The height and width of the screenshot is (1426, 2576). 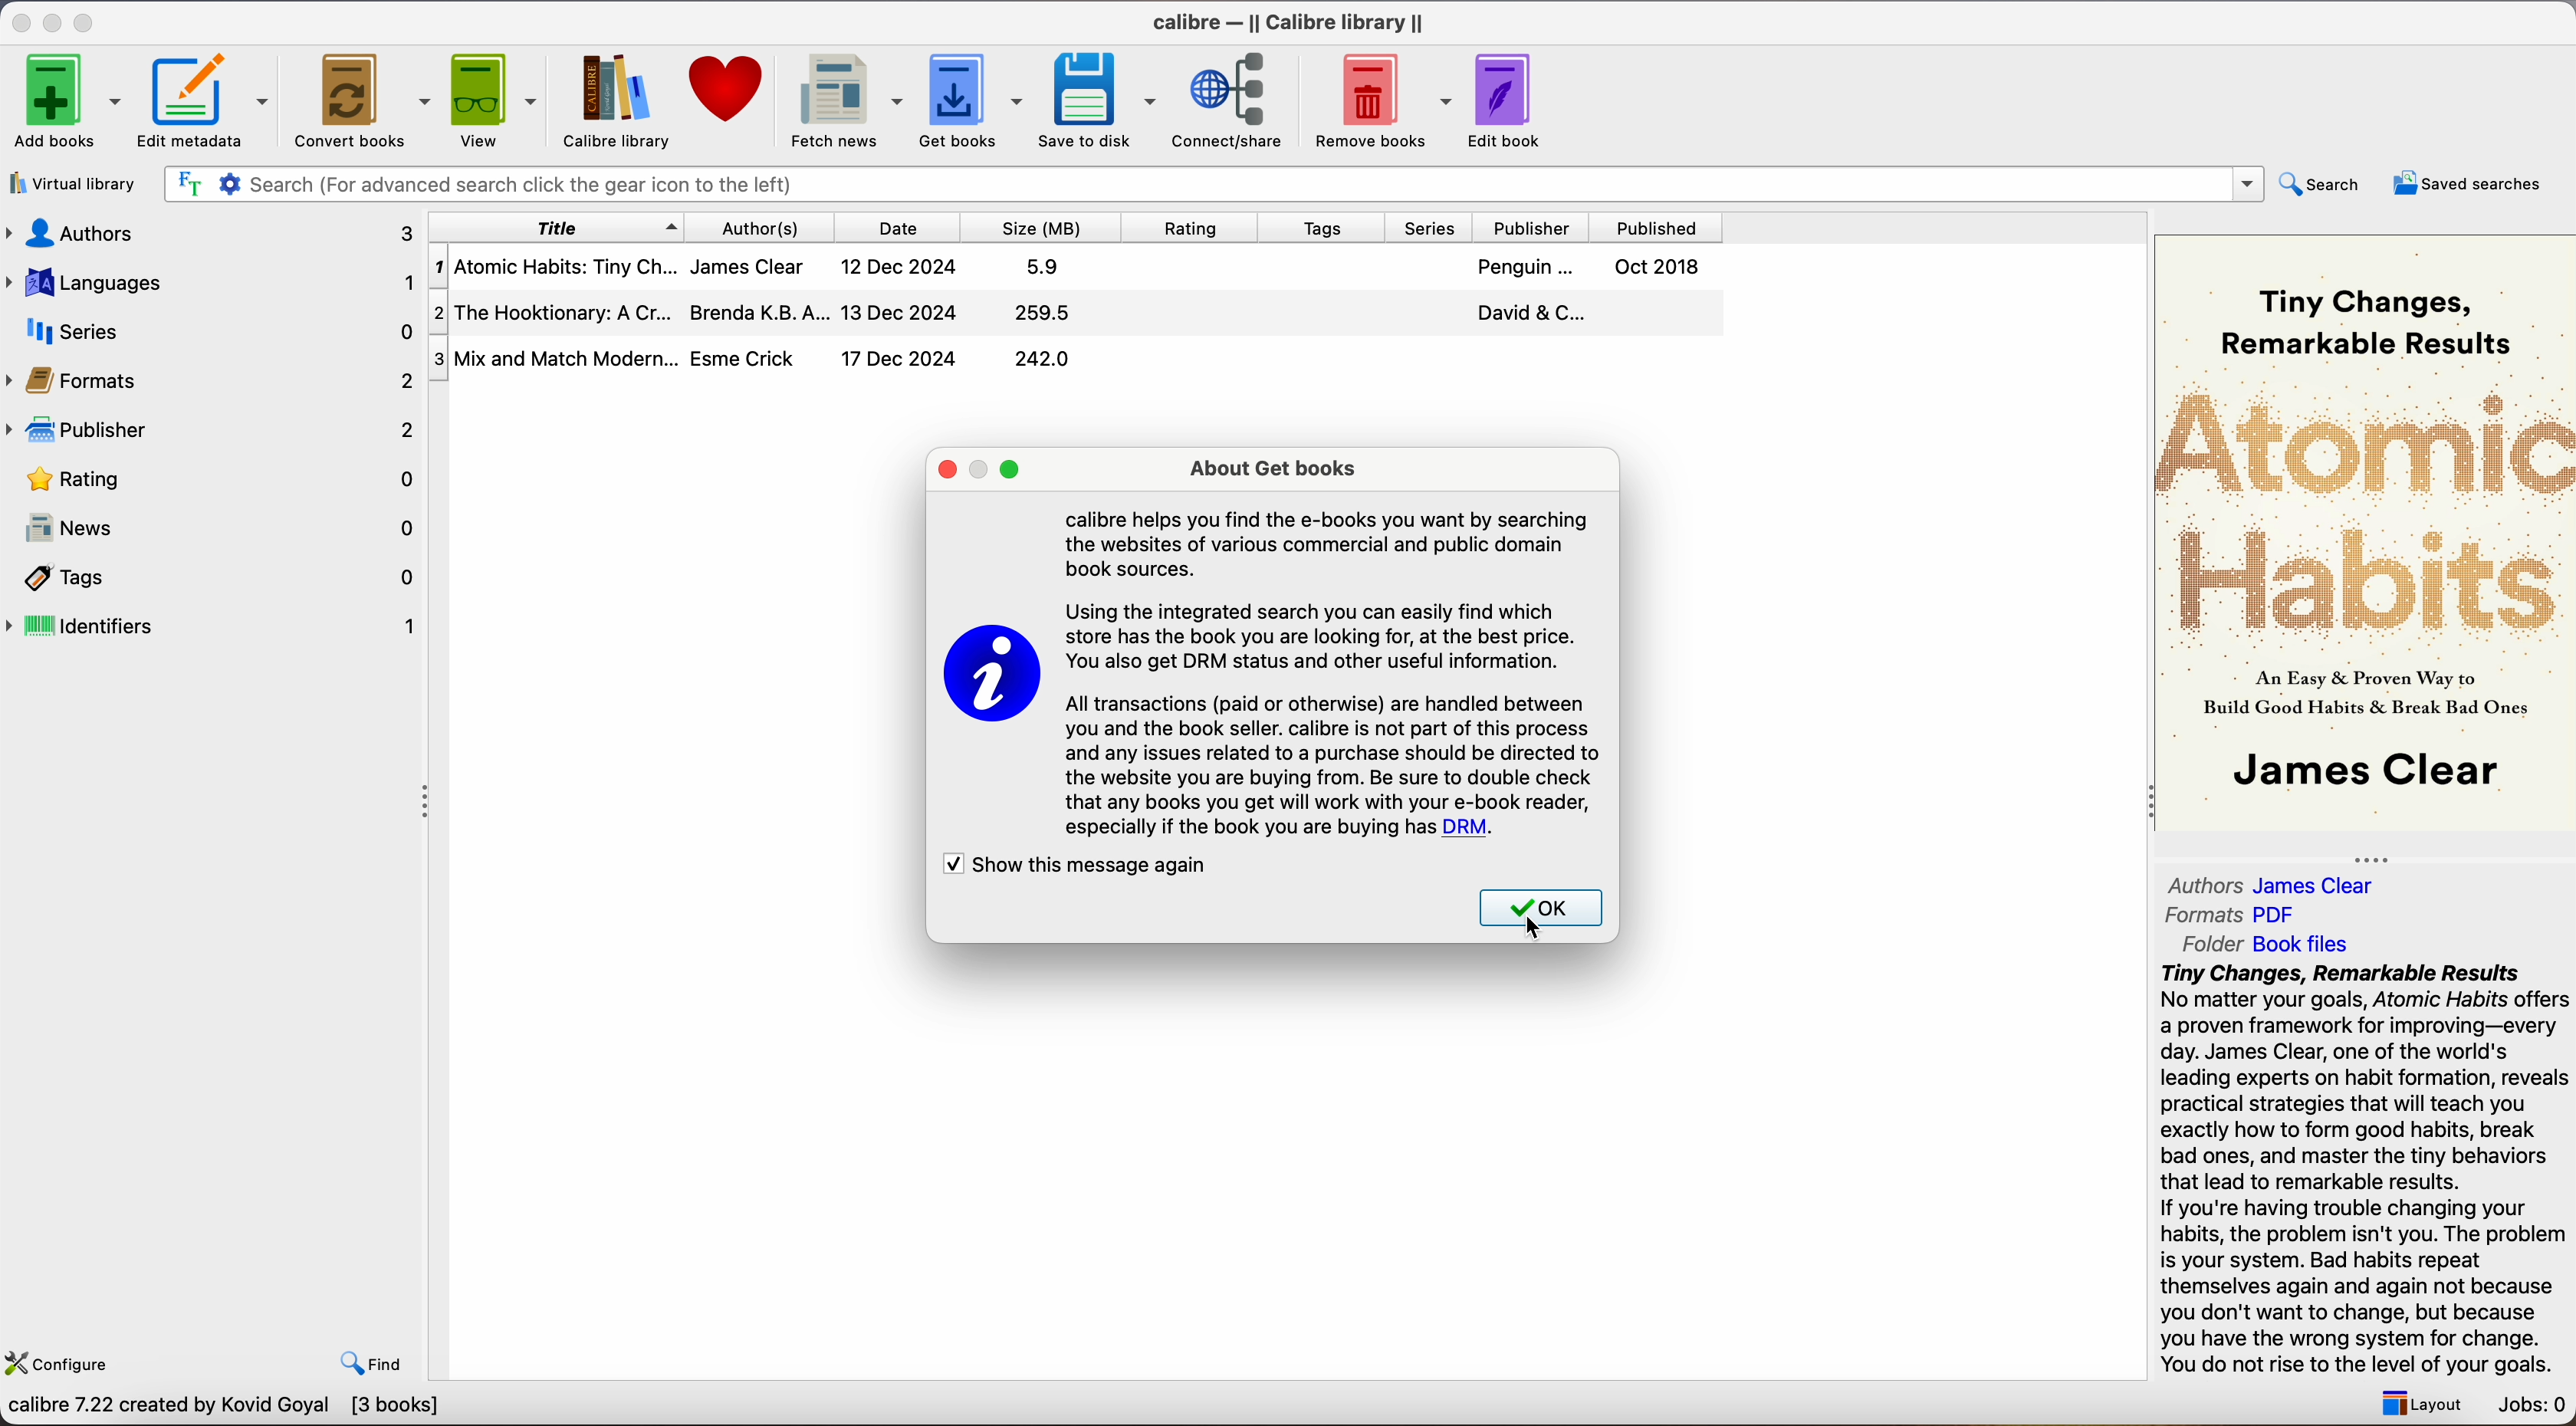 I want to click on donate, so click(x=728, y=89).